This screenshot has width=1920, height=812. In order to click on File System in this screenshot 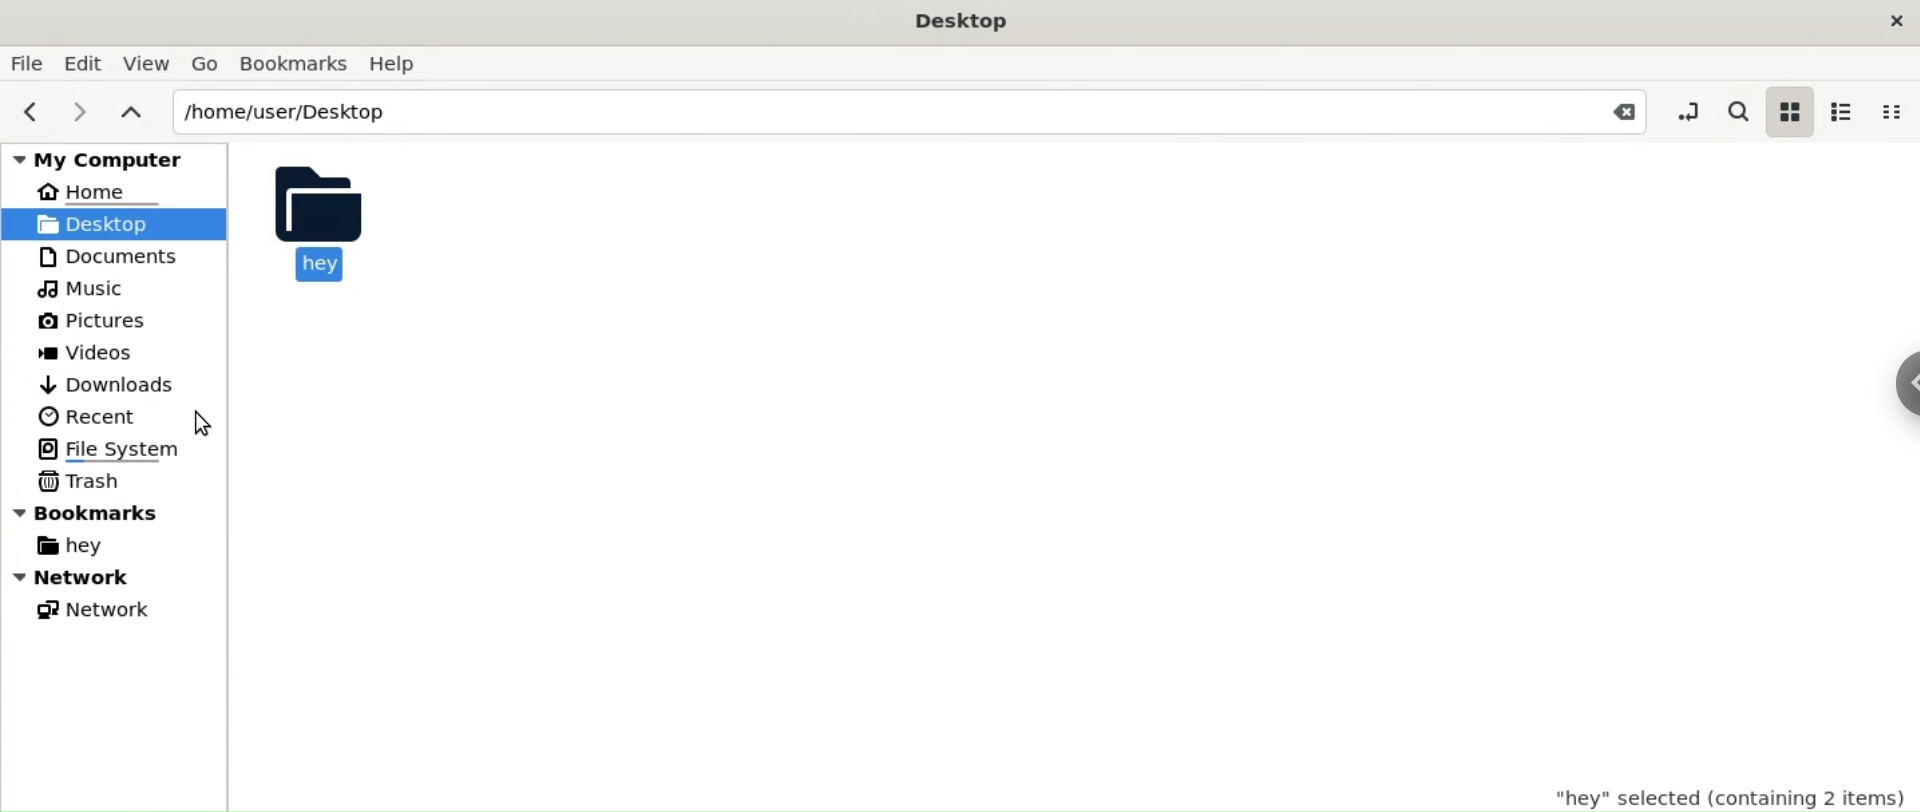, I will do `click(109, 450)`.